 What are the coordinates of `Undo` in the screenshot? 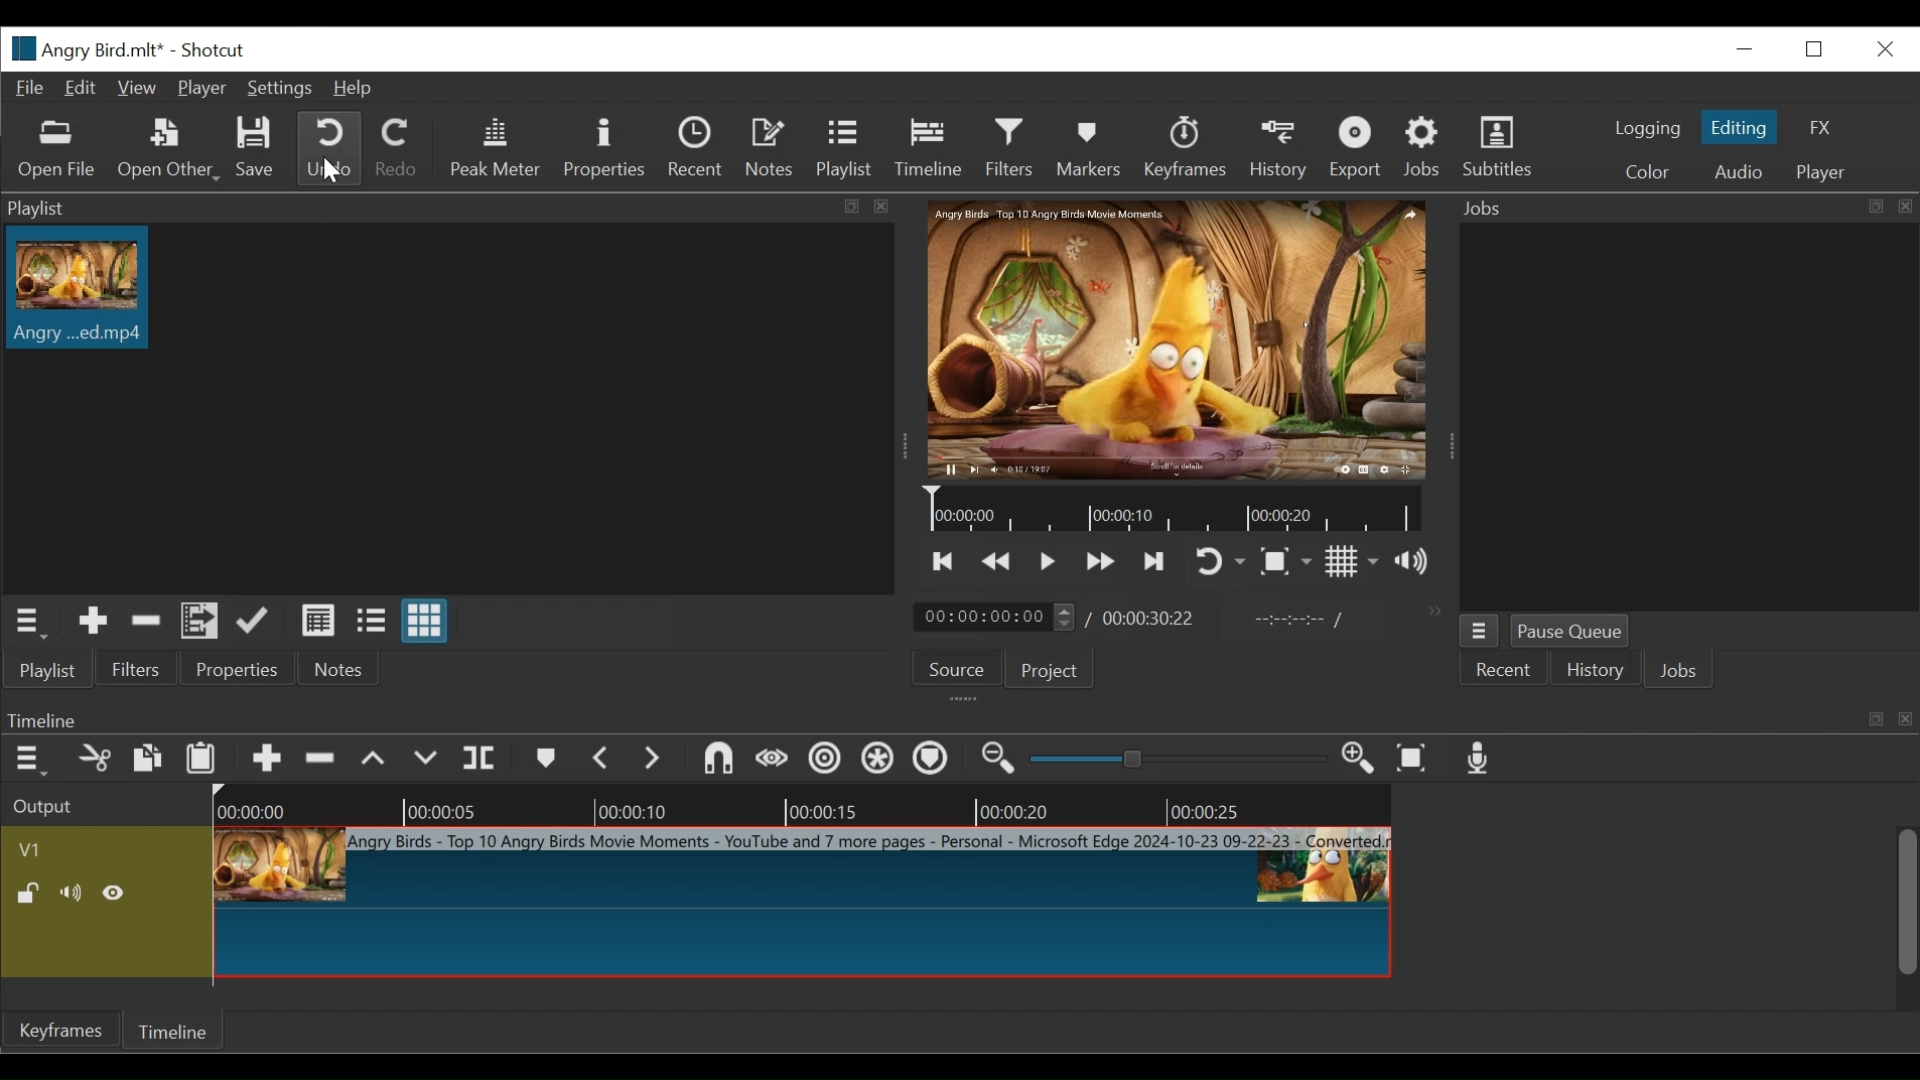 It's located at (333, 148).